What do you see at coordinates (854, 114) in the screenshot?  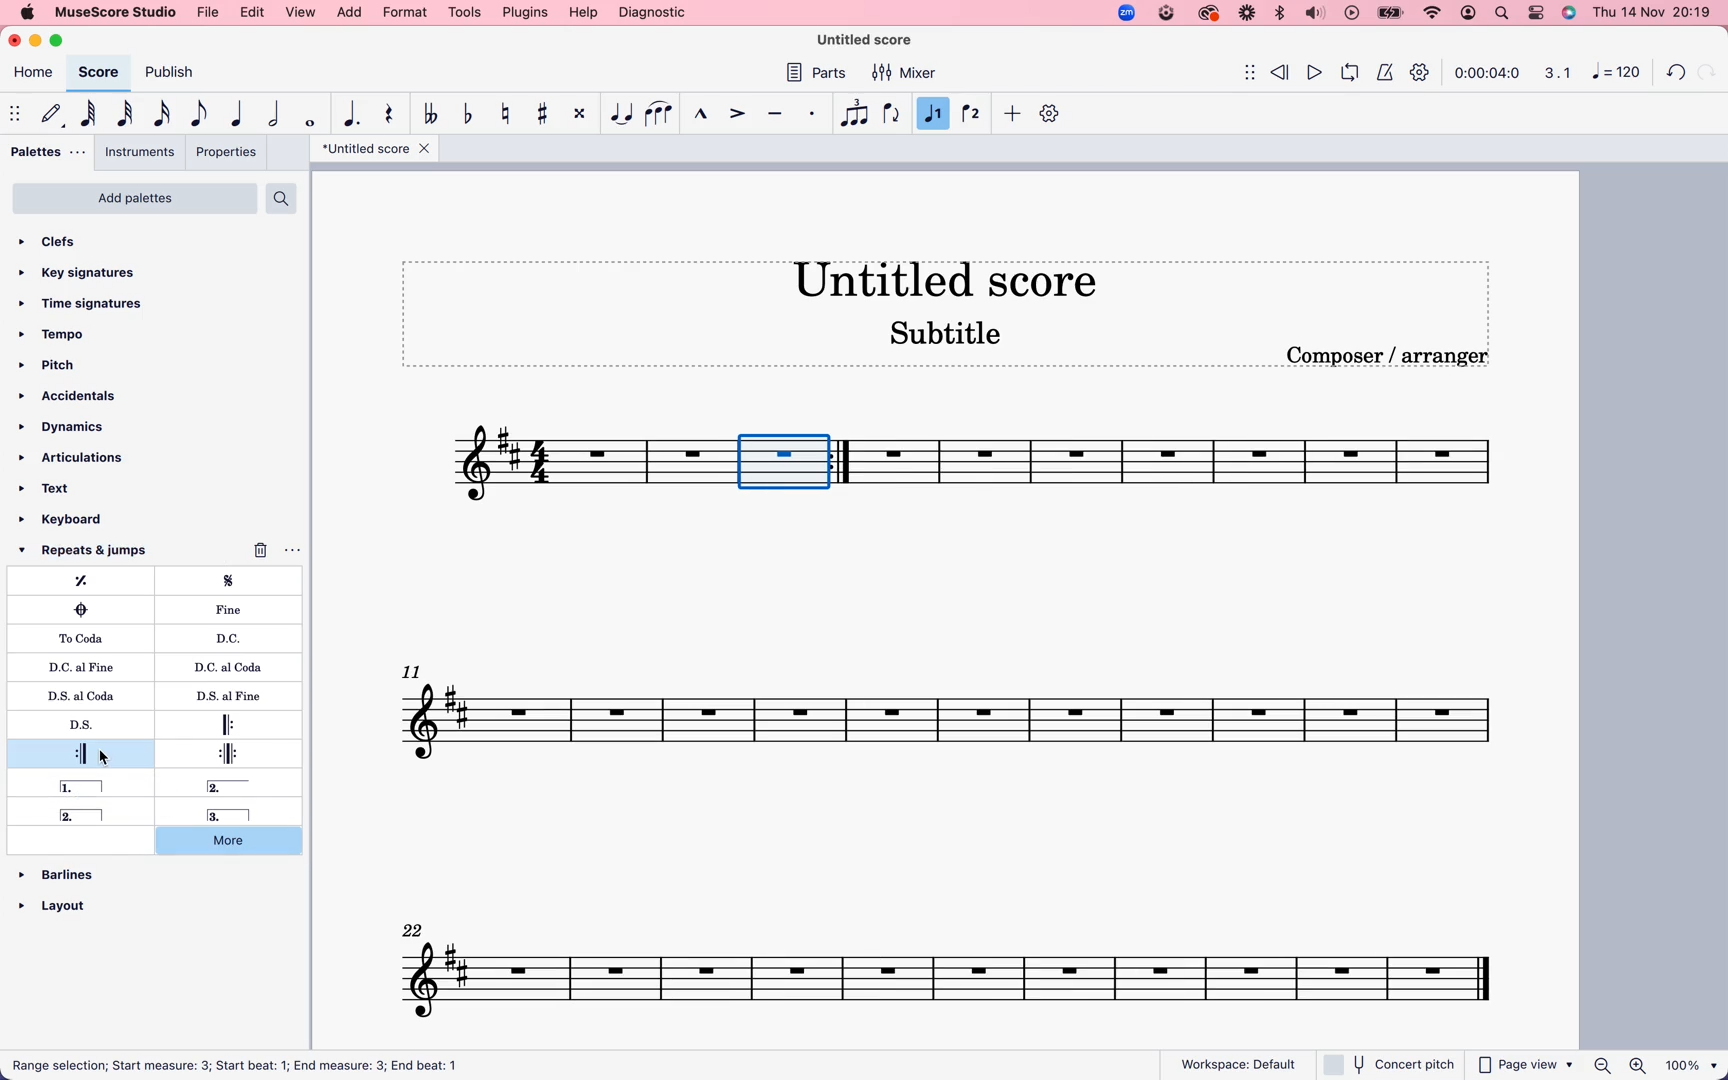 I see `tuplet` at bounding box center [854, 114].